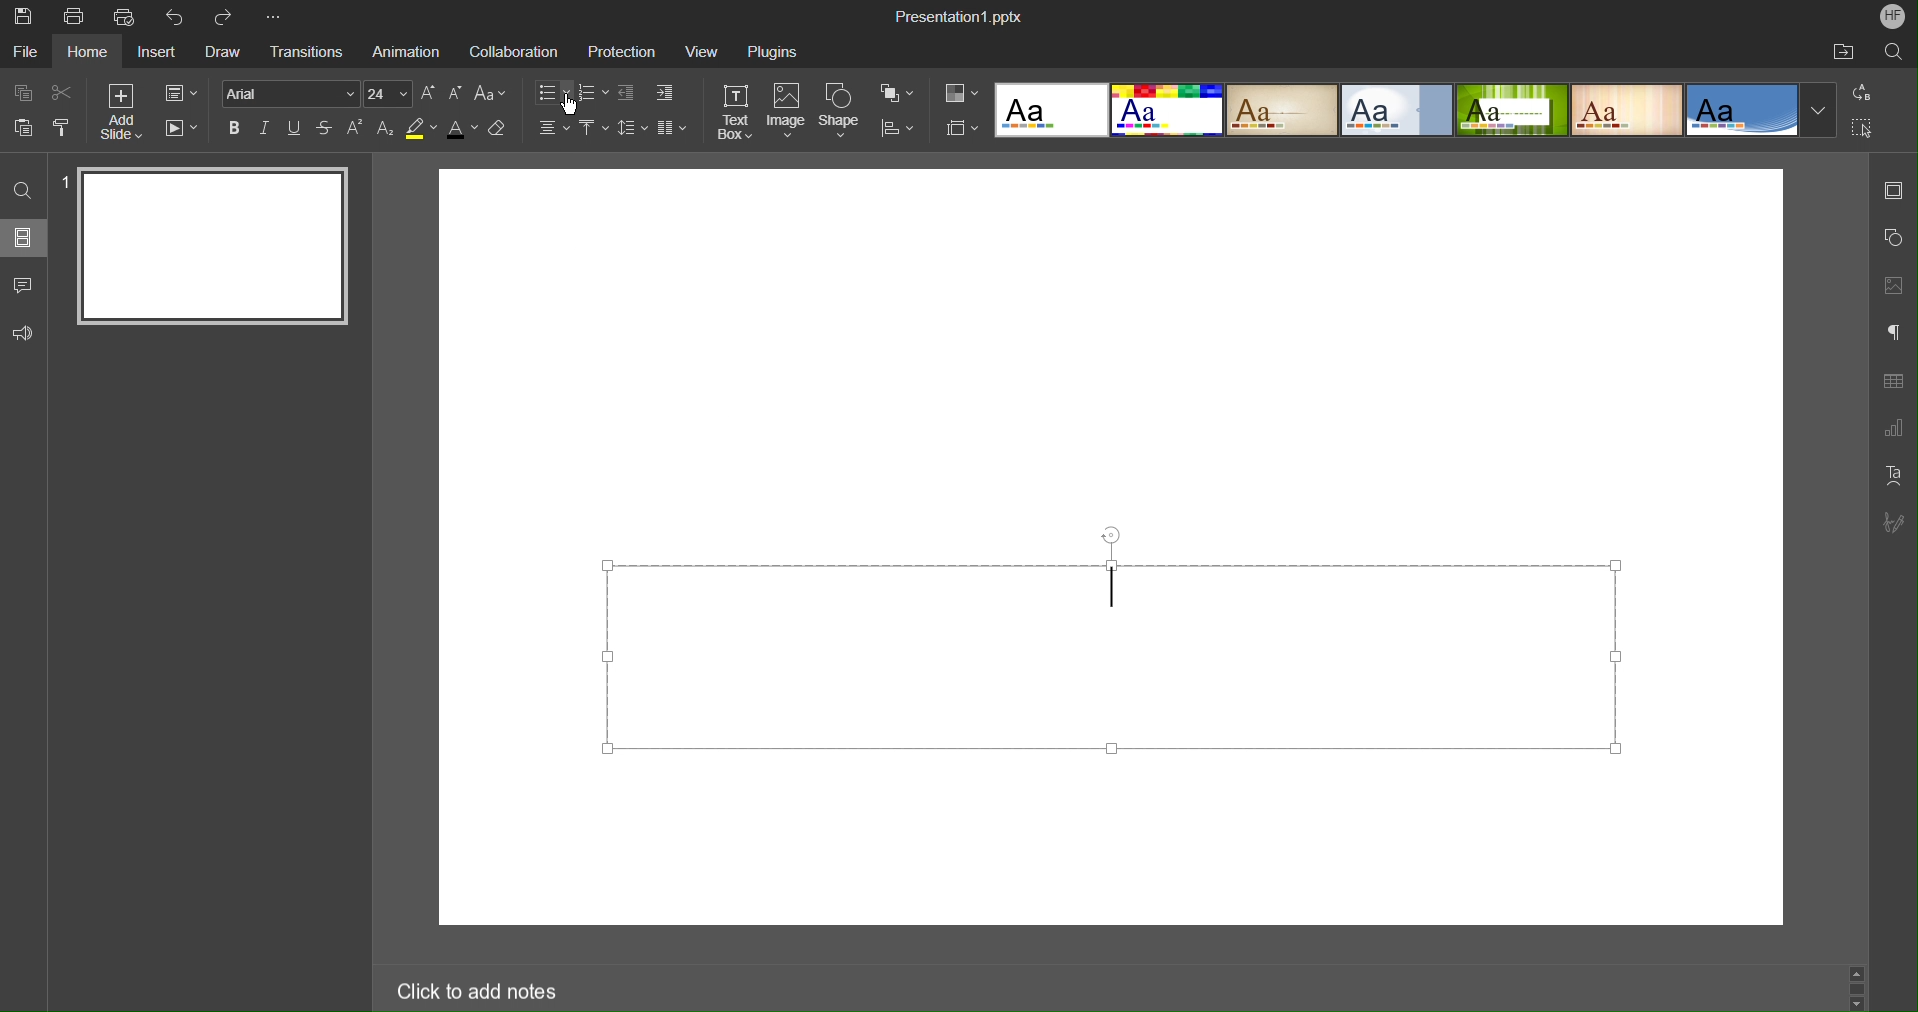  What do you see at coordinates (1892, 192) in the screenshot?
I see `Slide Settings` at bounding box center [1892, 192].